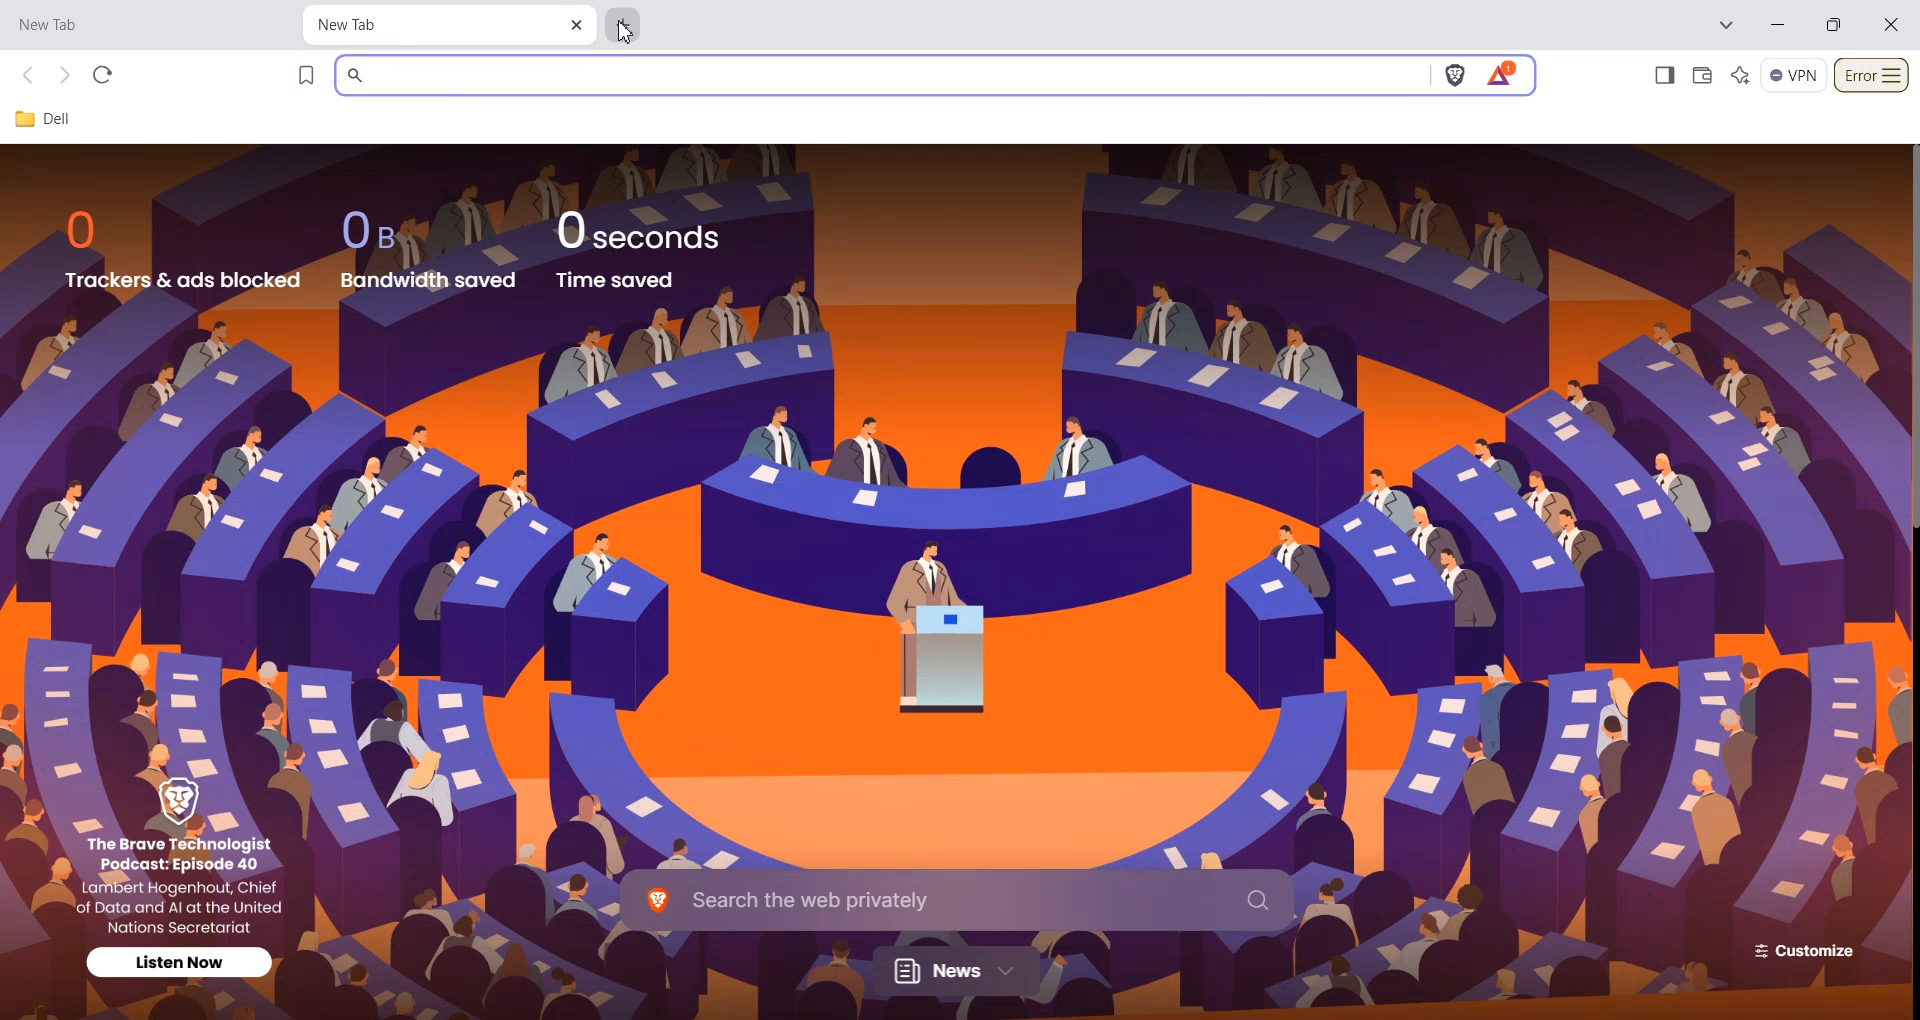 This screenshot has width=1920, height=1020. What do you see at coordinates (576, 26) in the screenshot?
I see `Close` at bounding box center [576, 26].